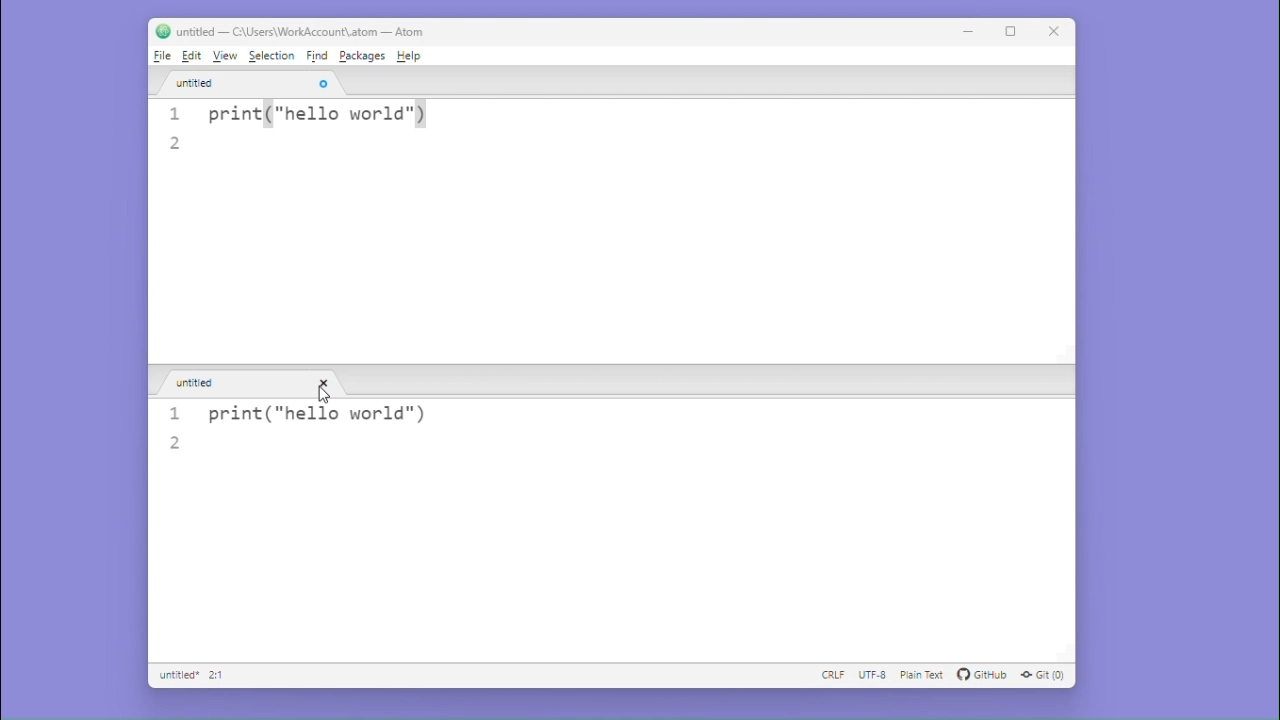 The image size is (1280, 720). I want to click on untitled, so click(243, 382).